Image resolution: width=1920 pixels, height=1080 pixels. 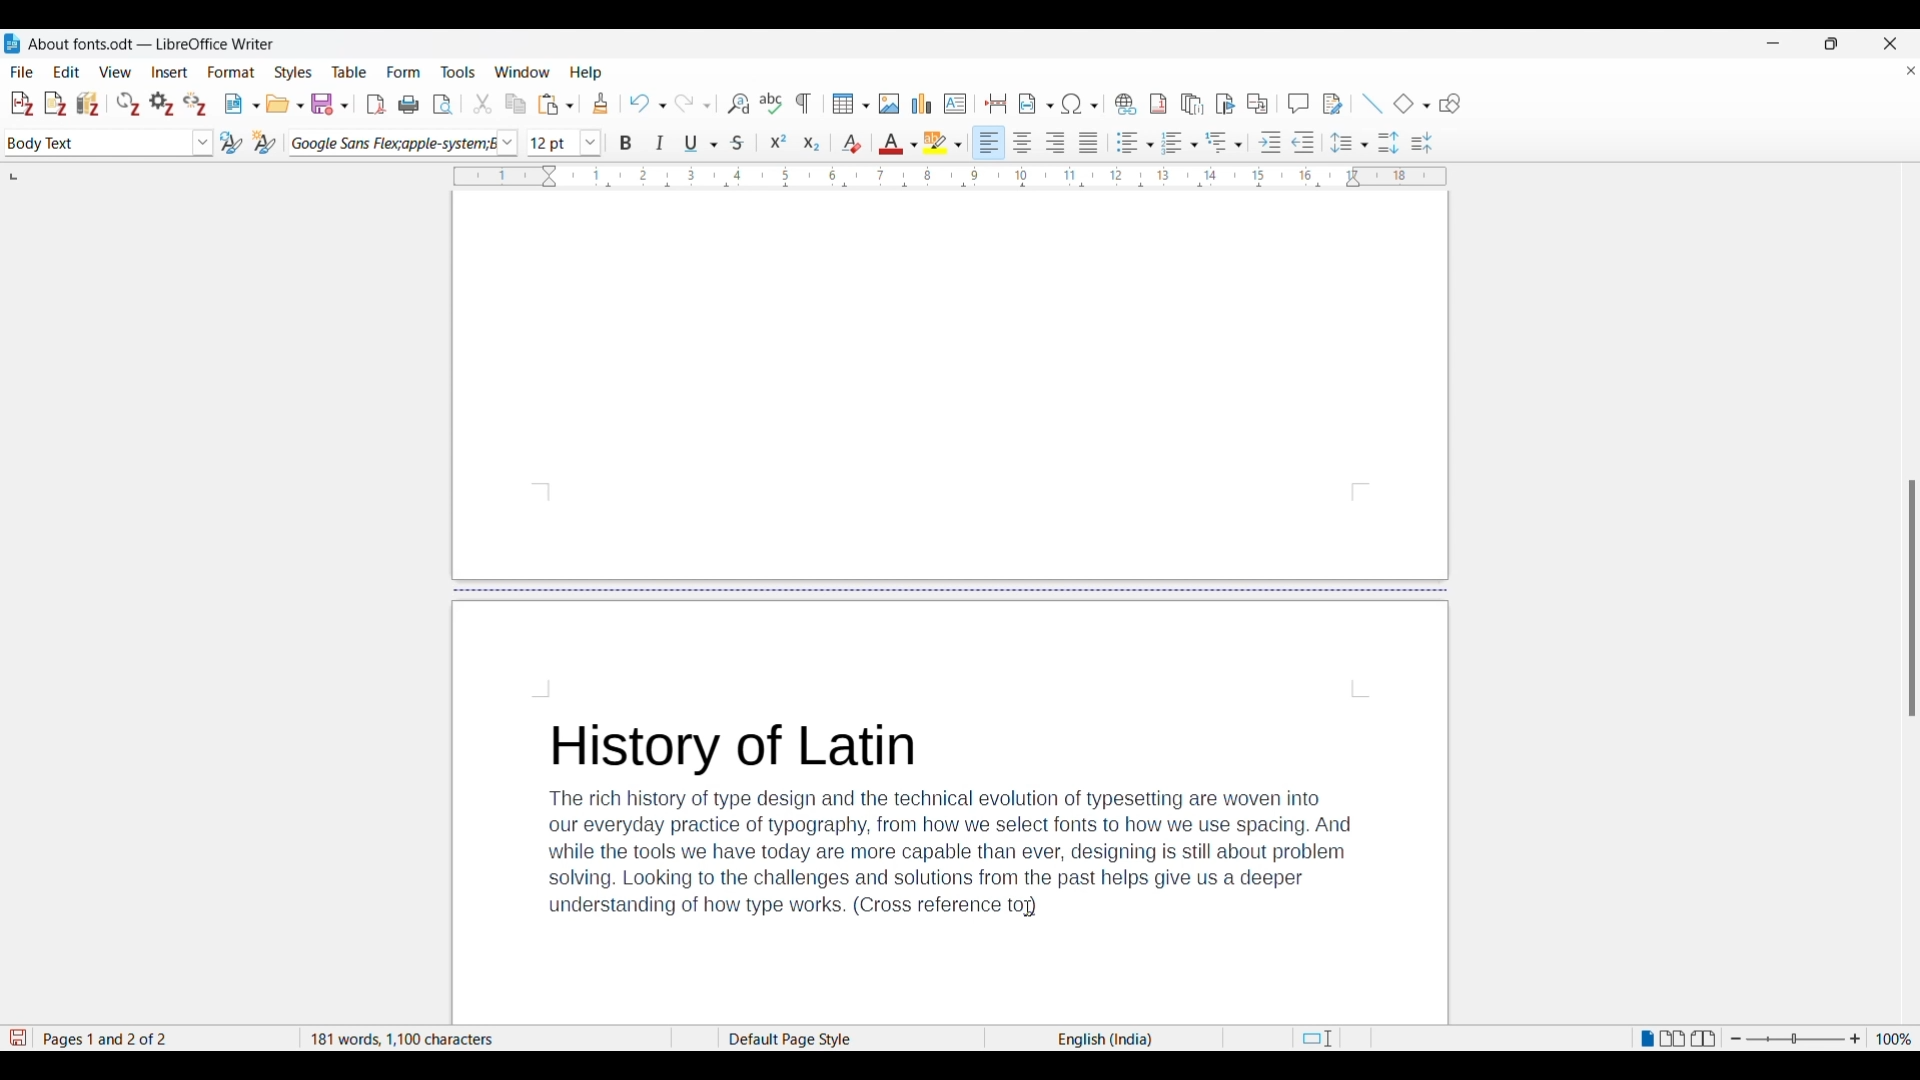 I want to click on Show track changes functions, so click(x=1332, y=104).